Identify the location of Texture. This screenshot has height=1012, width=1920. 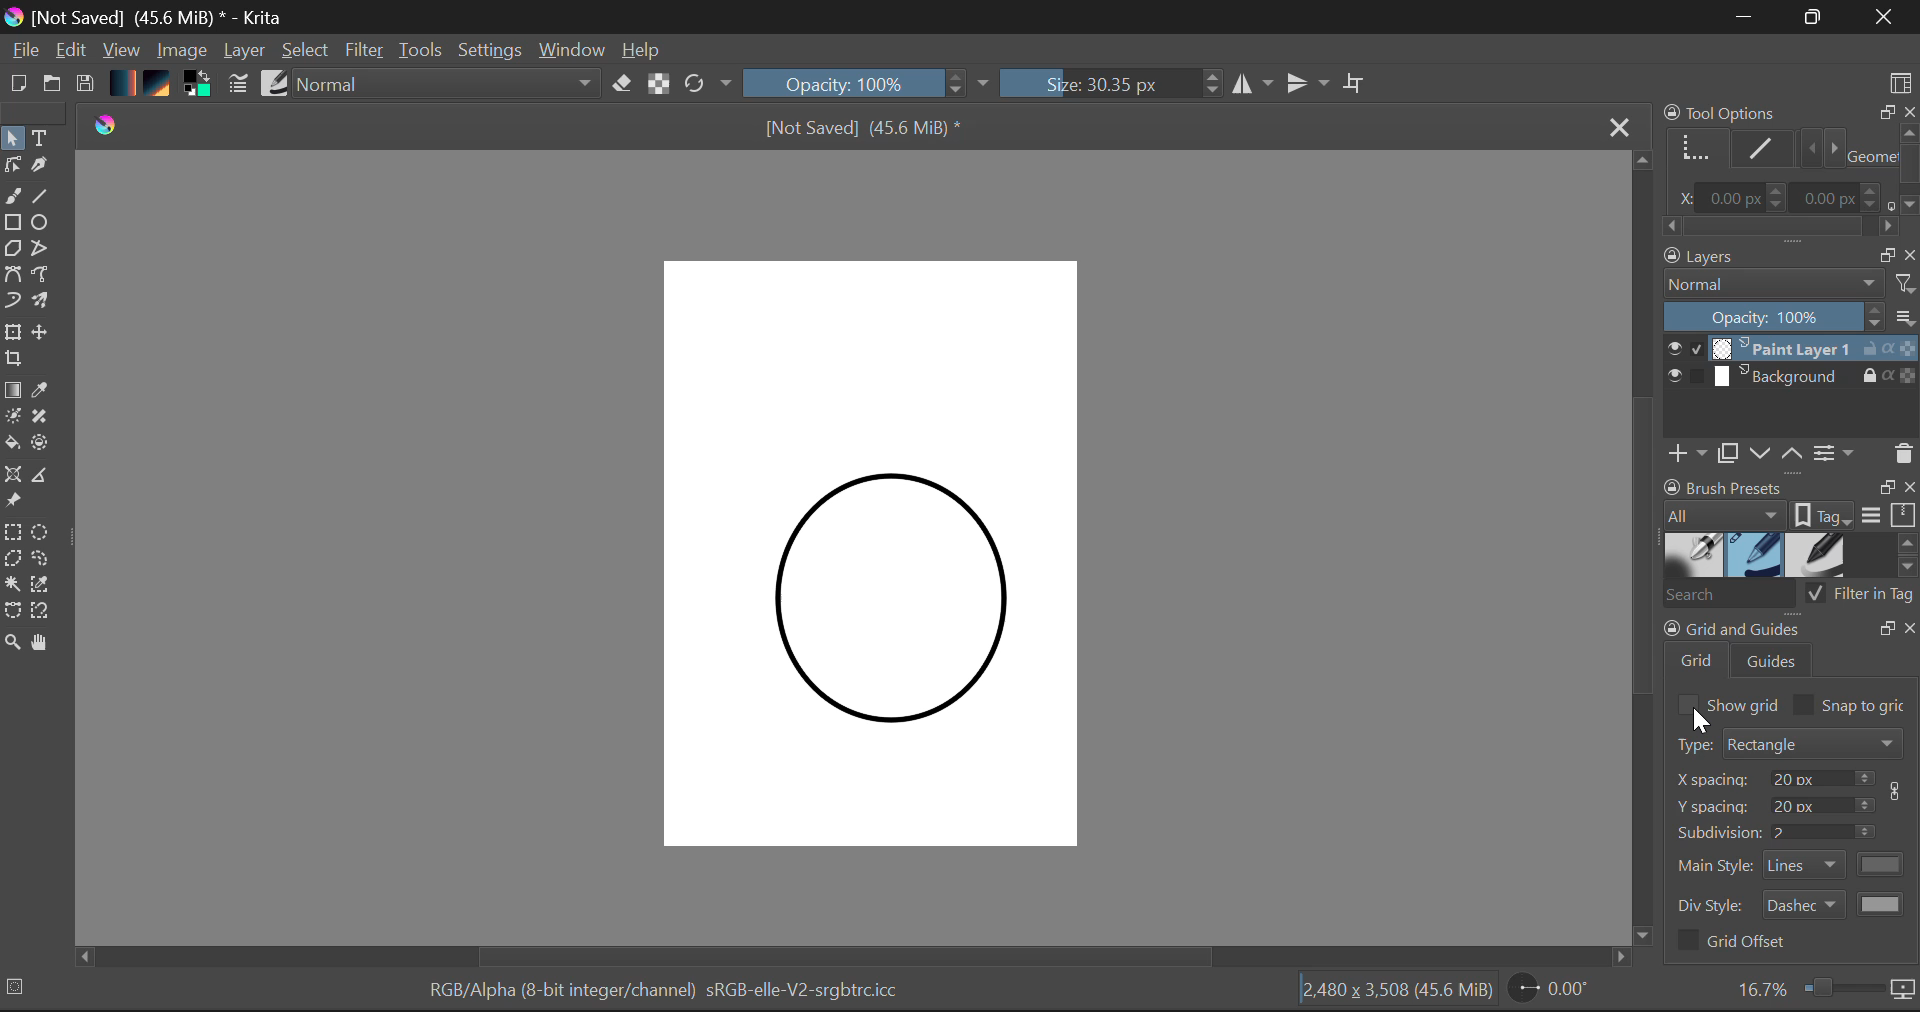
(162, 86).